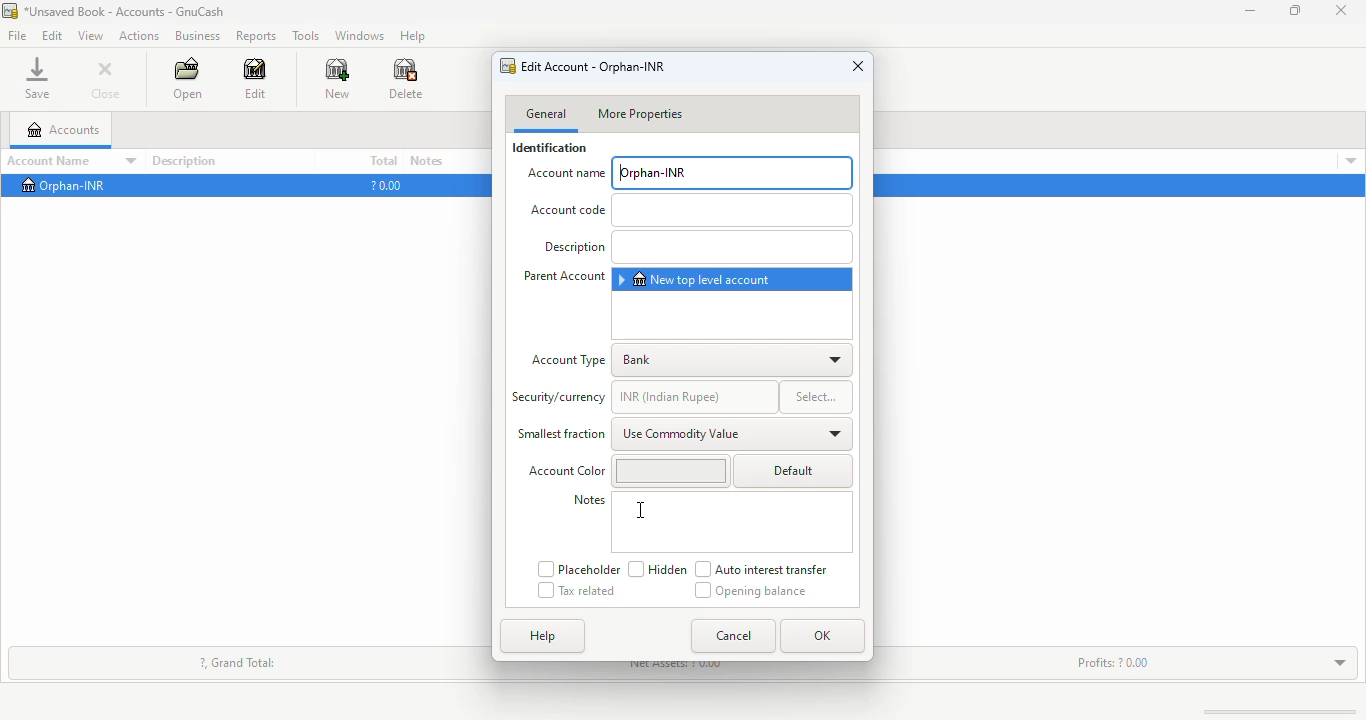 The height and width of the screenshot is (720, 1366). What do you see at coordinates (693, 395) in the screenshot?
I see `INR (Indian rupee_` at bounding box center [693, 395].